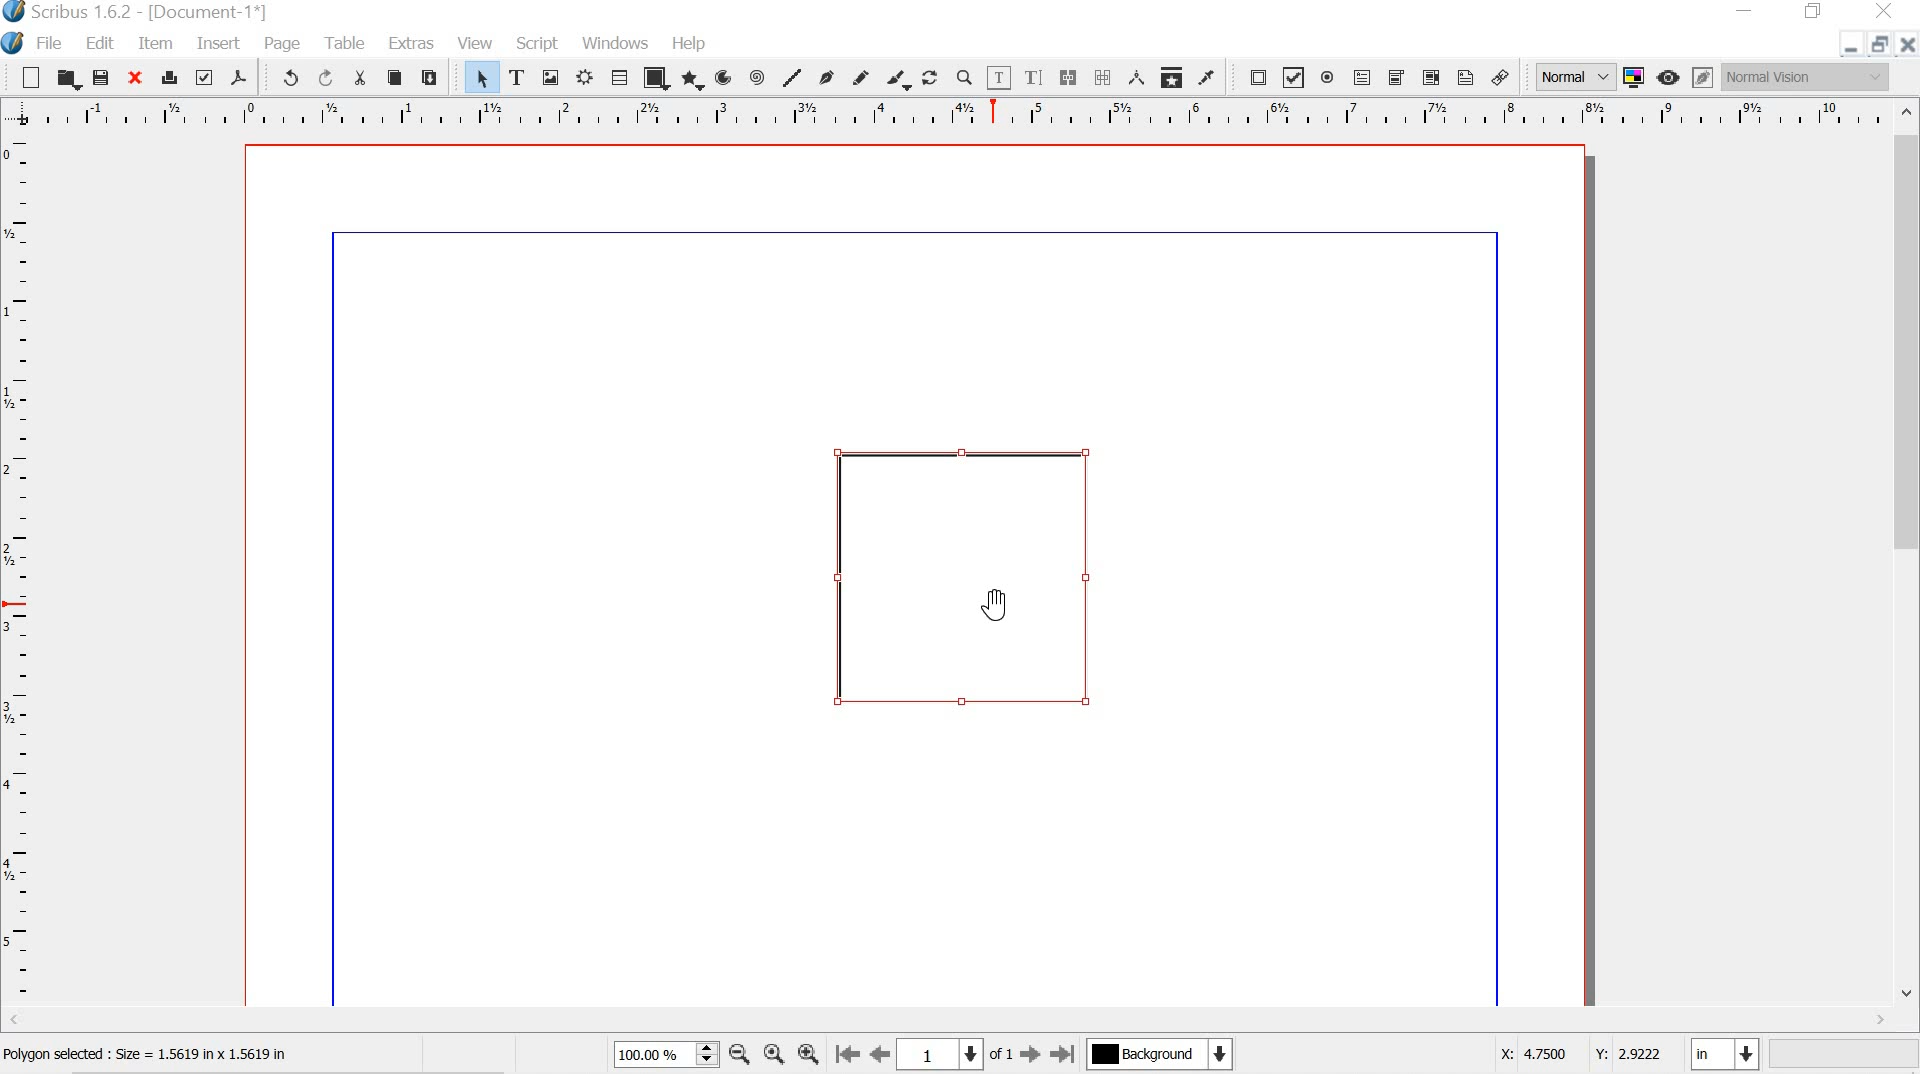 This screenshot has width=1920, height=1074. Describe the element at coordinates (538, 41) in the screenshot. I see `script` at that location.